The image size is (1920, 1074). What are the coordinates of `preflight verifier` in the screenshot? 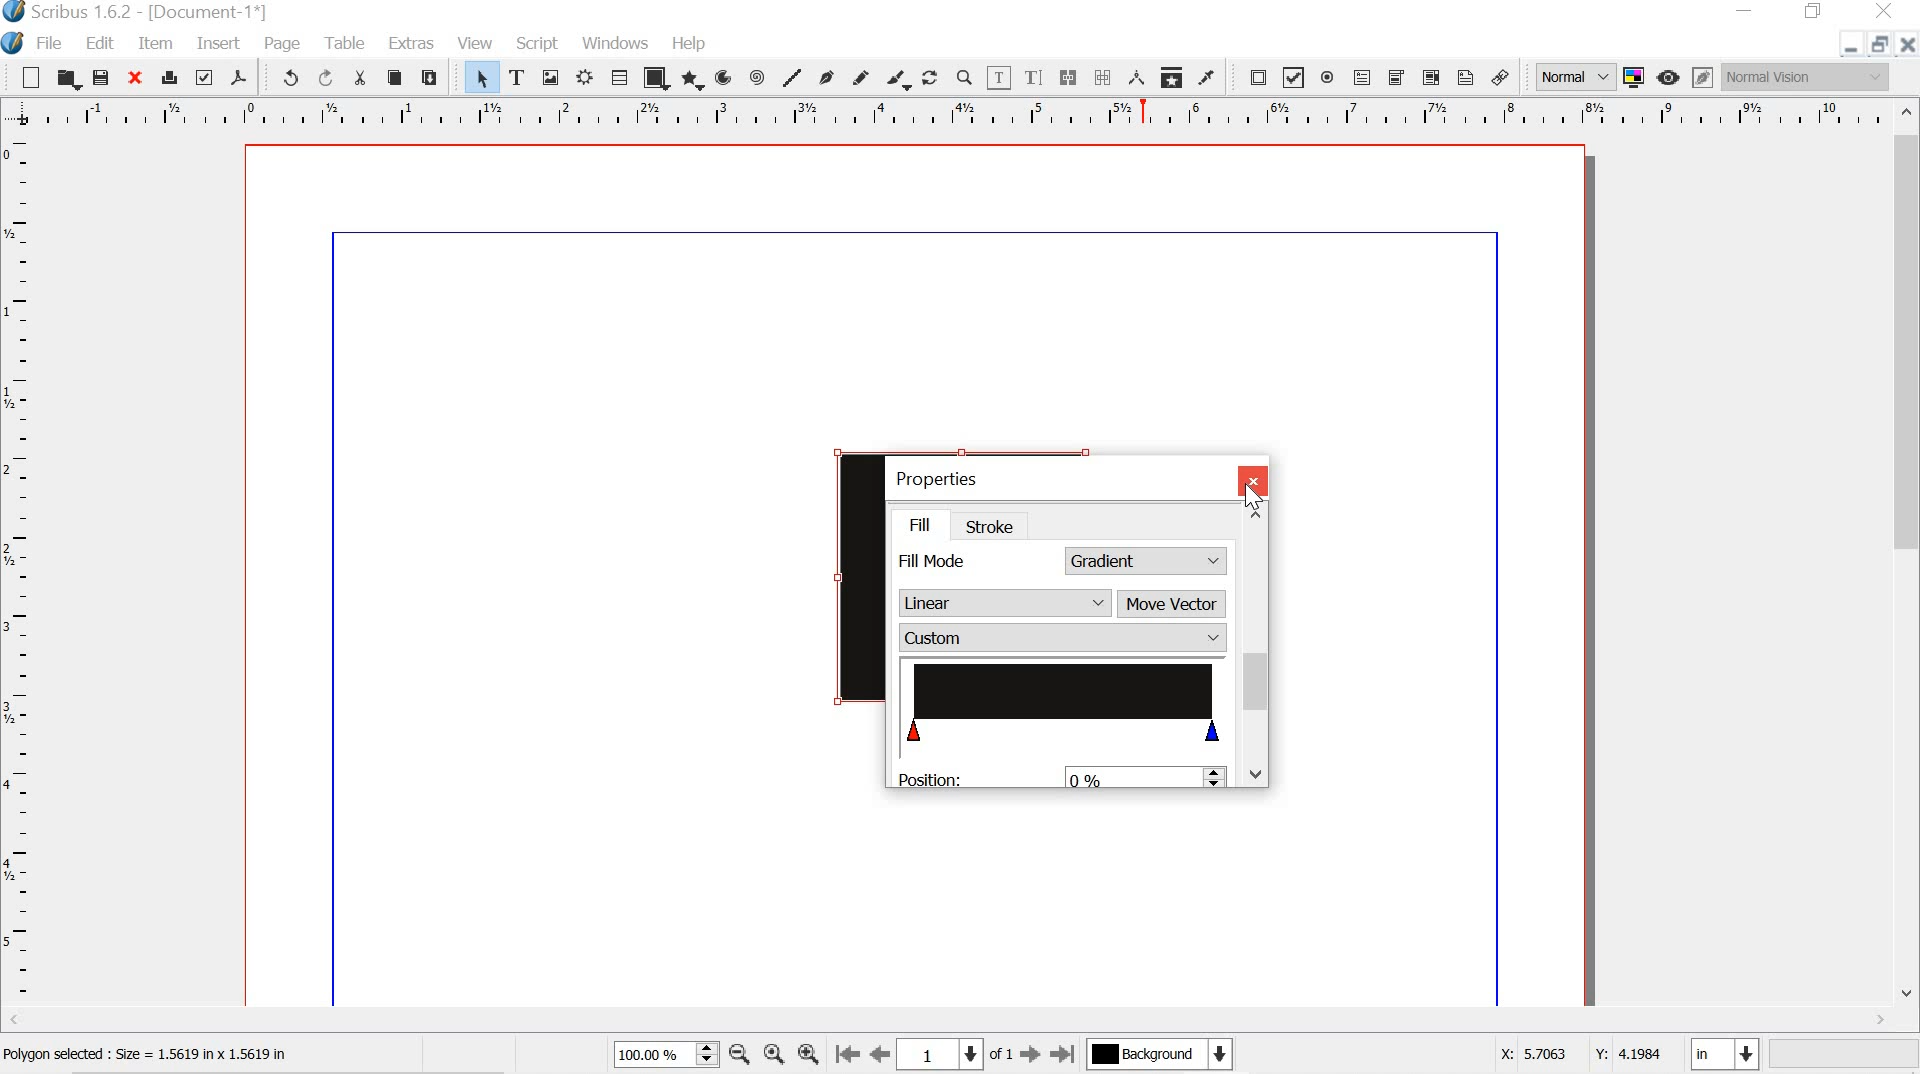 It's located at (206, 80).